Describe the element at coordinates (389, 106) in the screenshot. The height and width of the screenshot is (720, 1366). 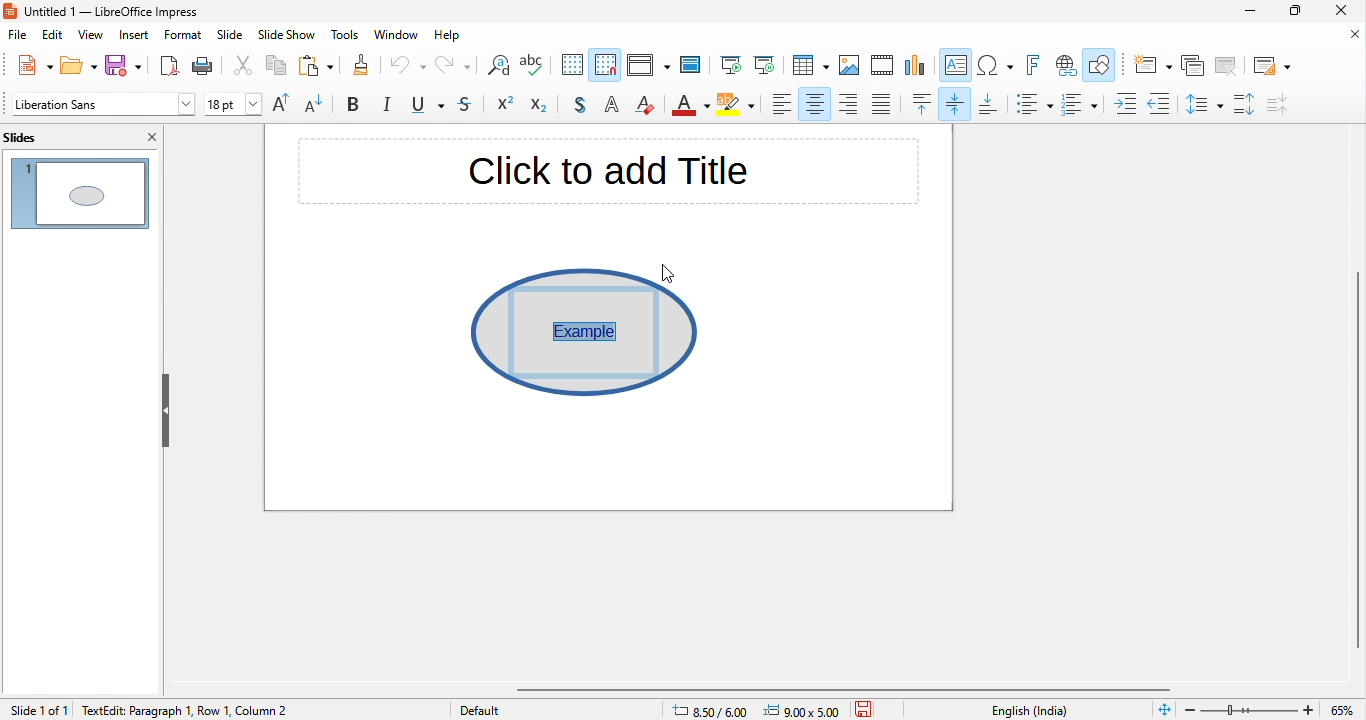
I see `italics` at that location.